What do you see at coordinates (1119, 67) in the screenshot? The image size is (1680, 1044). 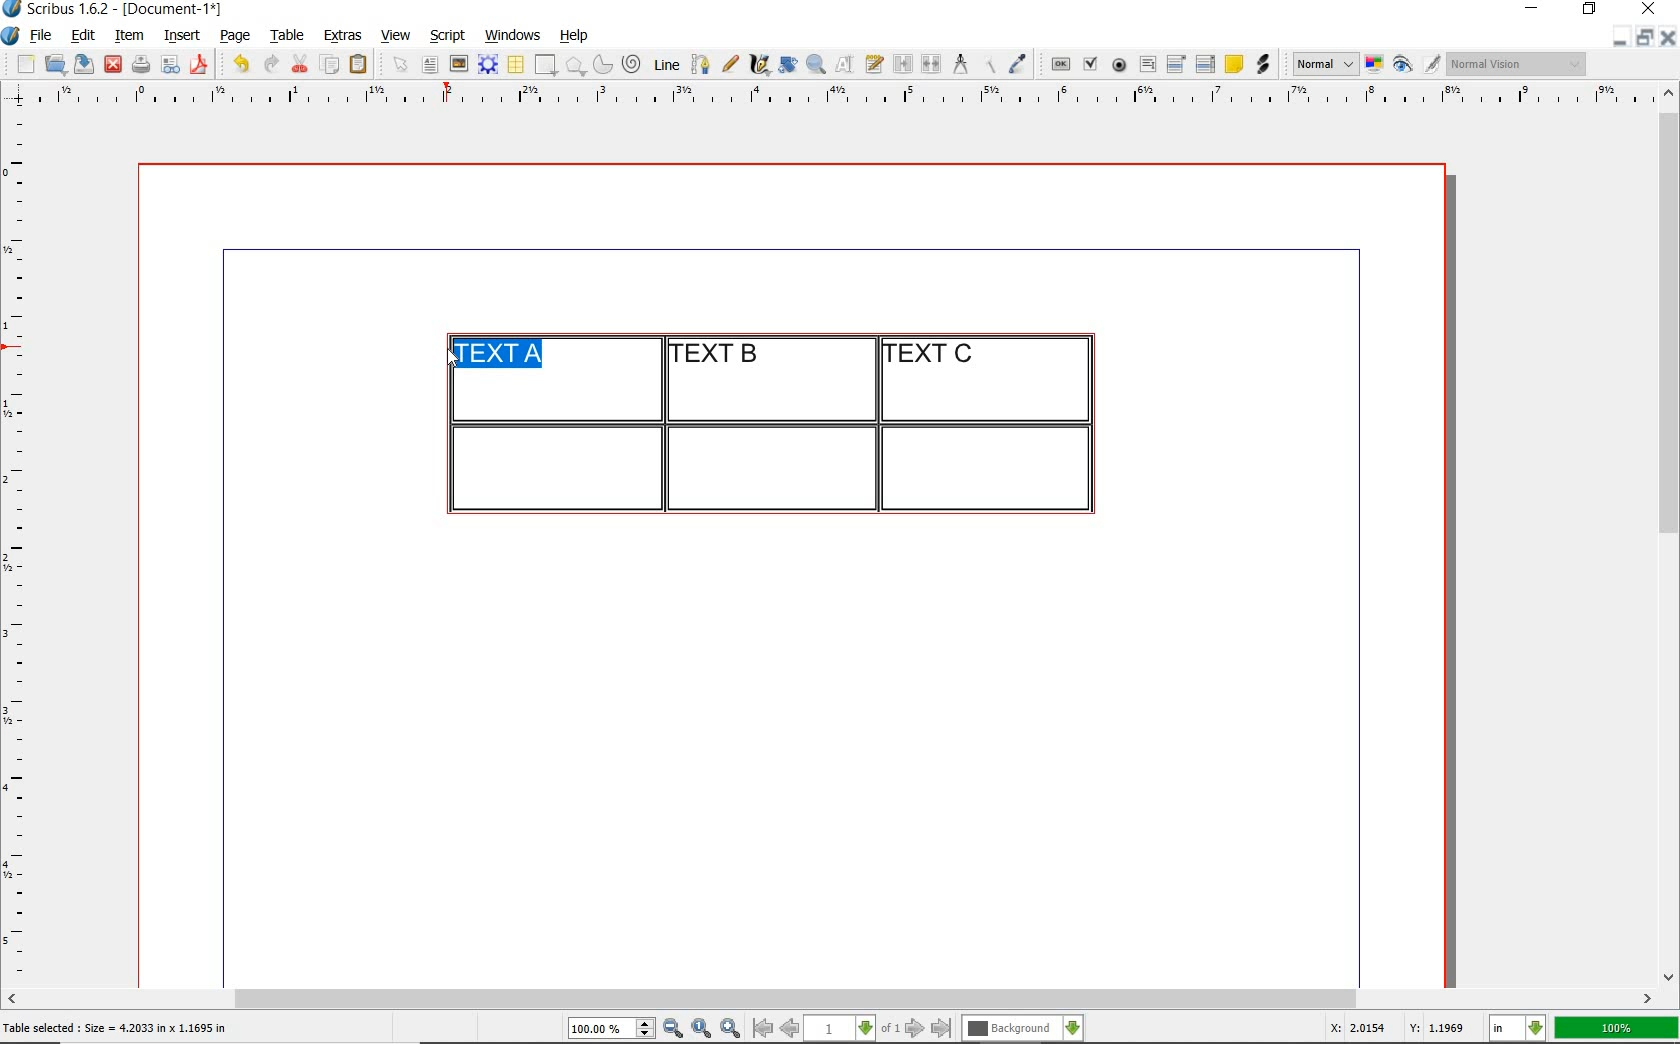 I see `pdf radio button` at bounding box center [1119, 67].